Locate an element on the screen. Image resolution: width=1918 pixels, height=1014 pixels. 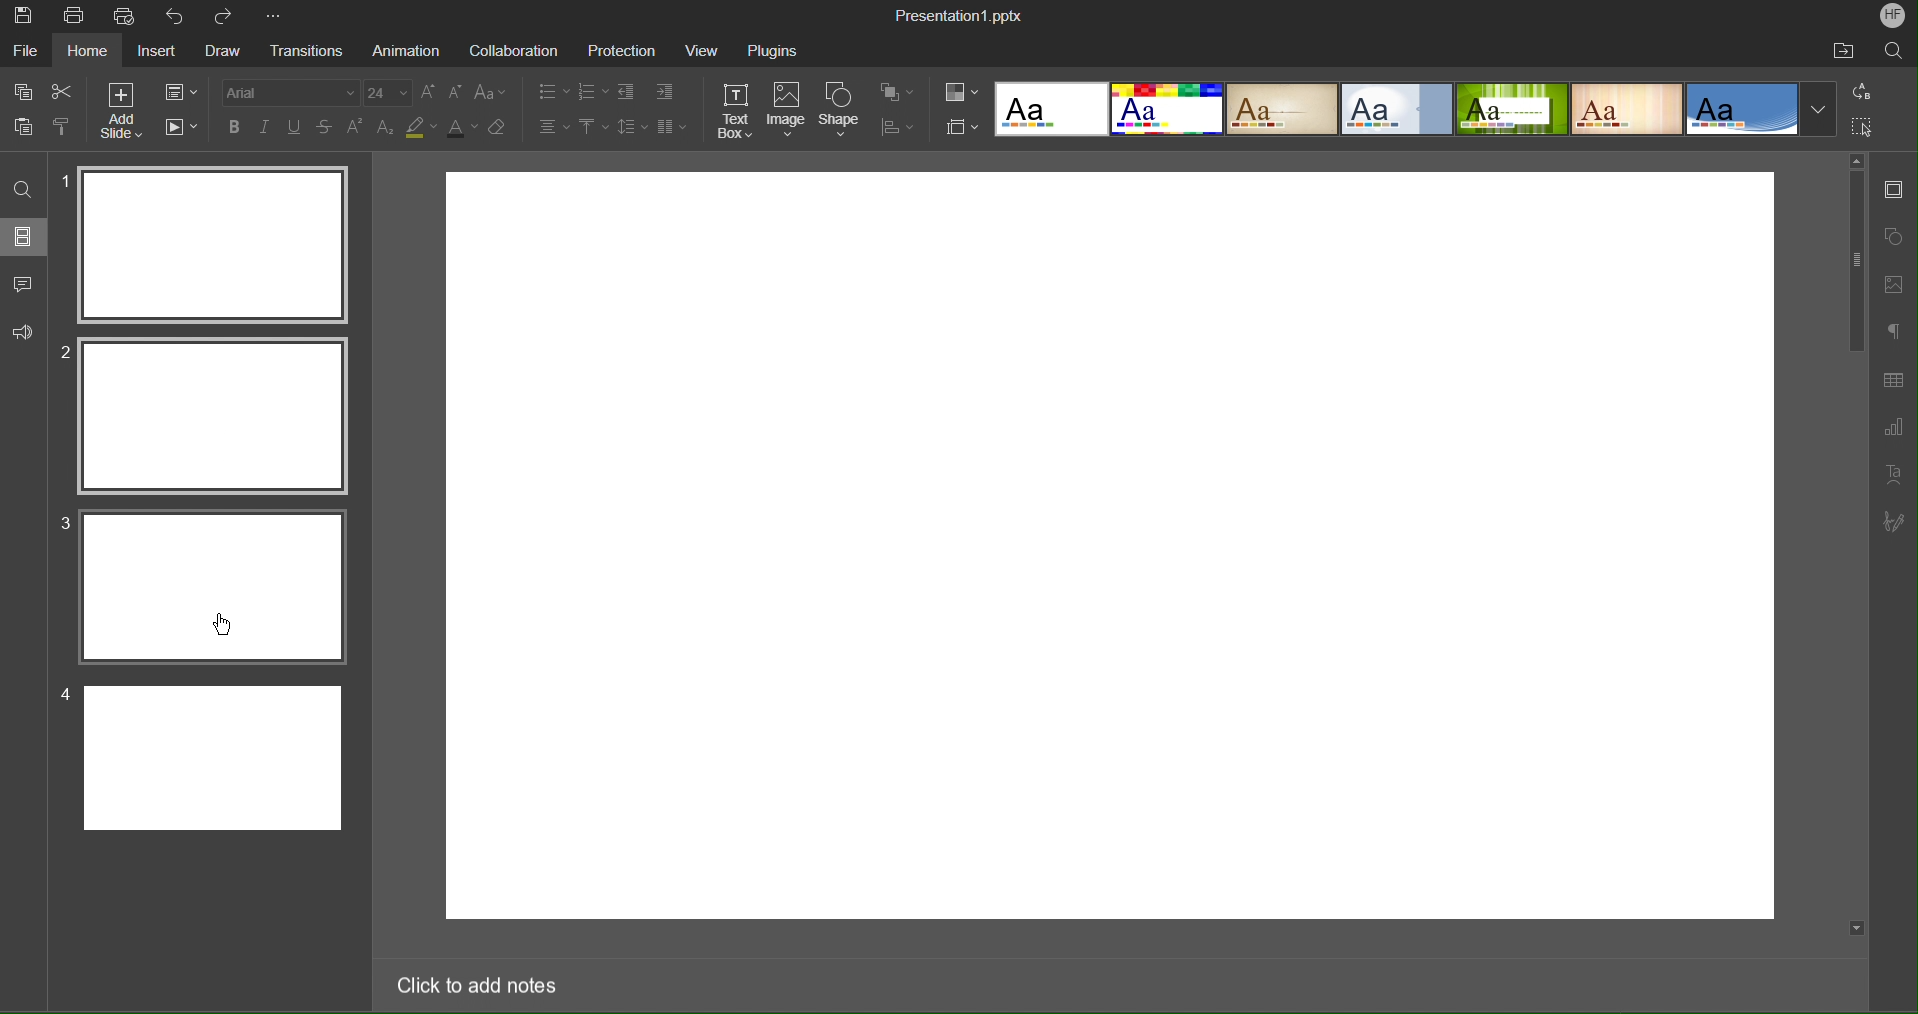
Image is located at coordinates (787, 112).